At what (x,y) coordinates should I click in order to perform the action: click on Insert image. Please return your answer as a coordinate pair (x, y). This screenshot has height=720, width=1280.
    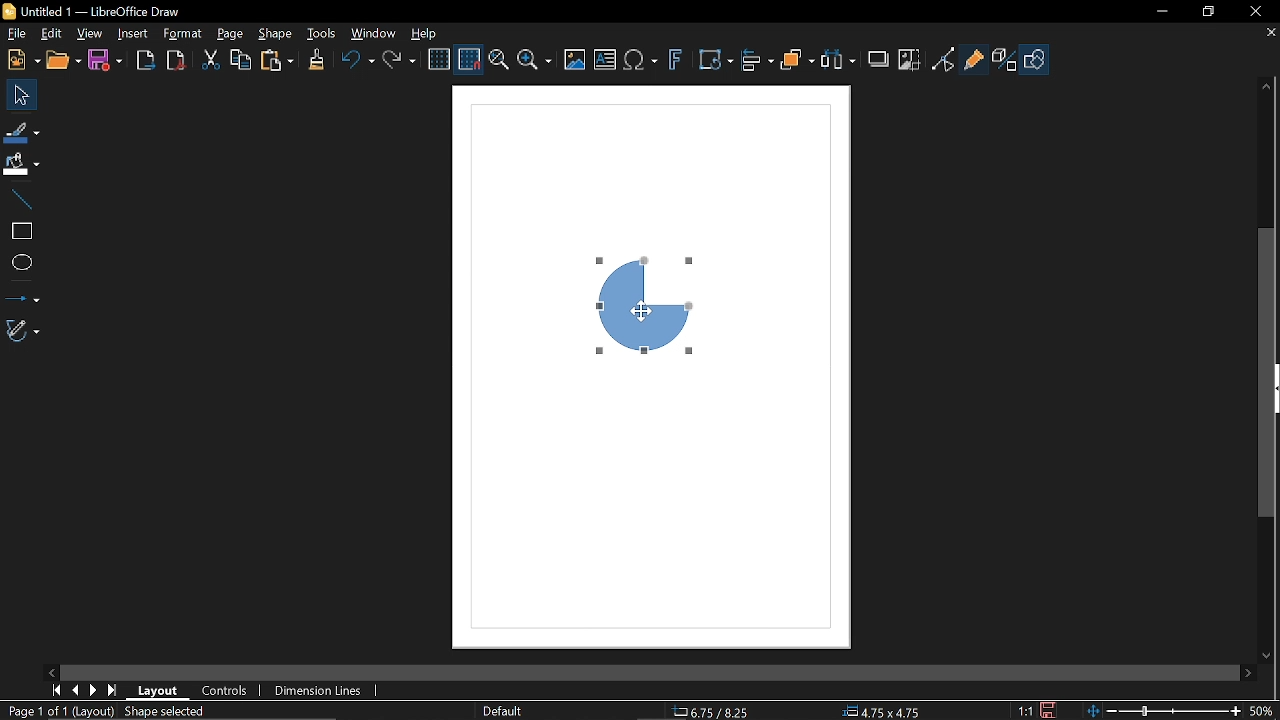
    Looking at the image, I should click on (576, 59).